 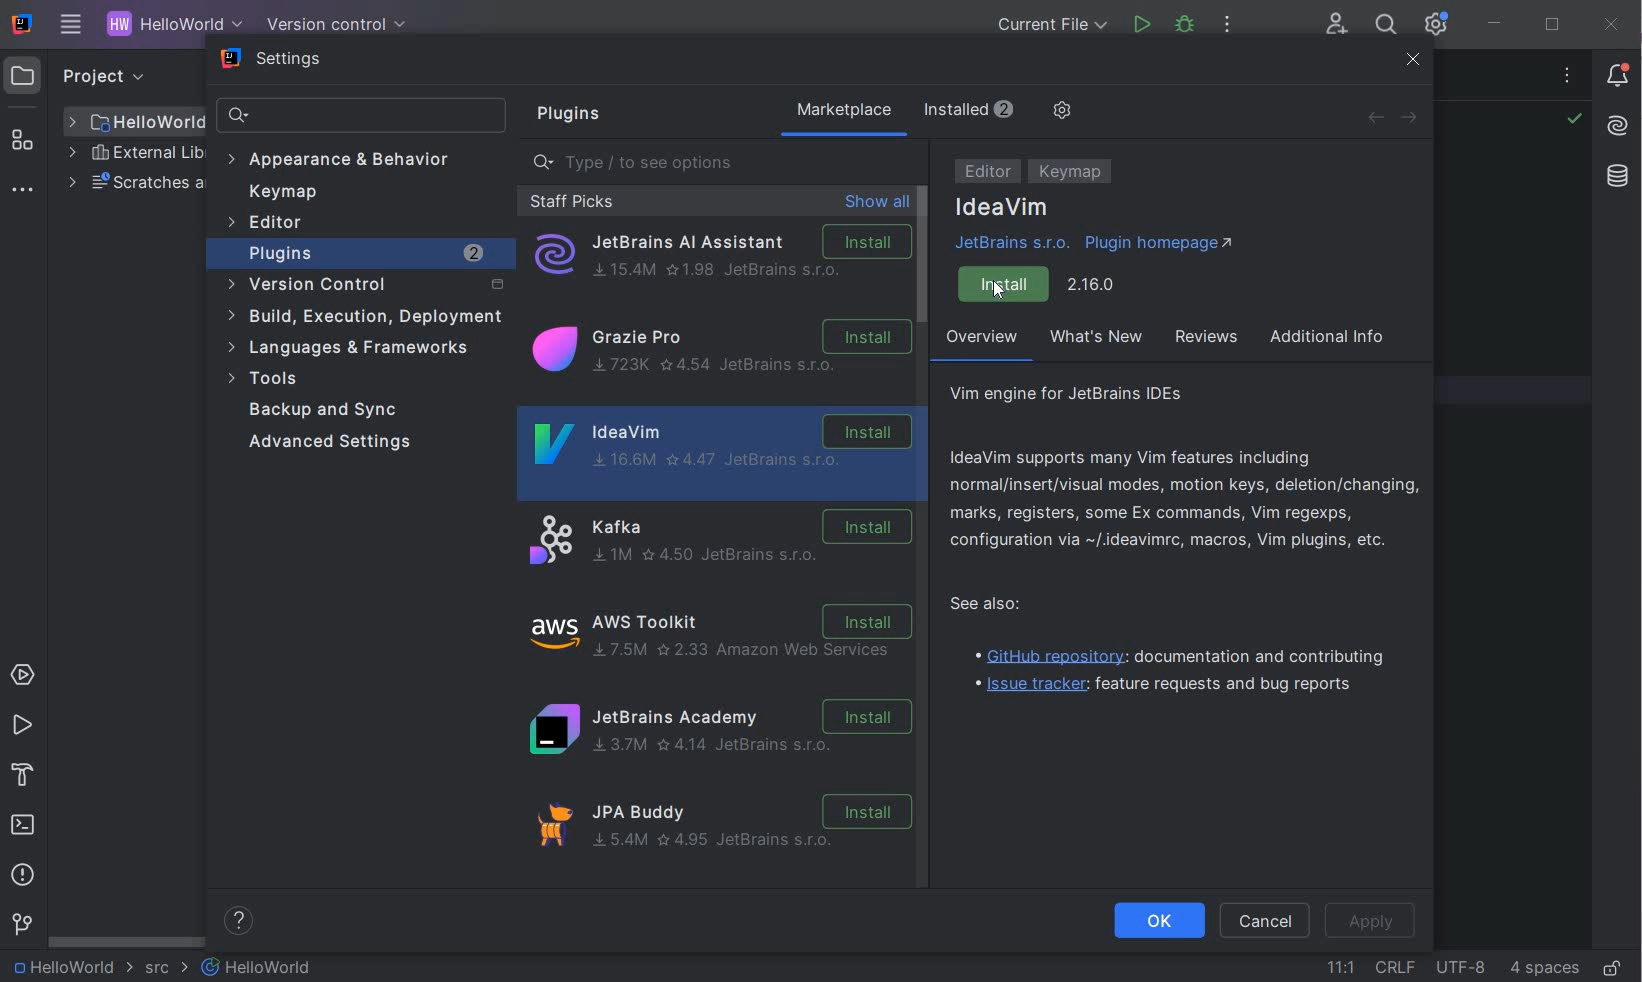 I want to click on VERSION CONTROL, so click(x=21, y=924).